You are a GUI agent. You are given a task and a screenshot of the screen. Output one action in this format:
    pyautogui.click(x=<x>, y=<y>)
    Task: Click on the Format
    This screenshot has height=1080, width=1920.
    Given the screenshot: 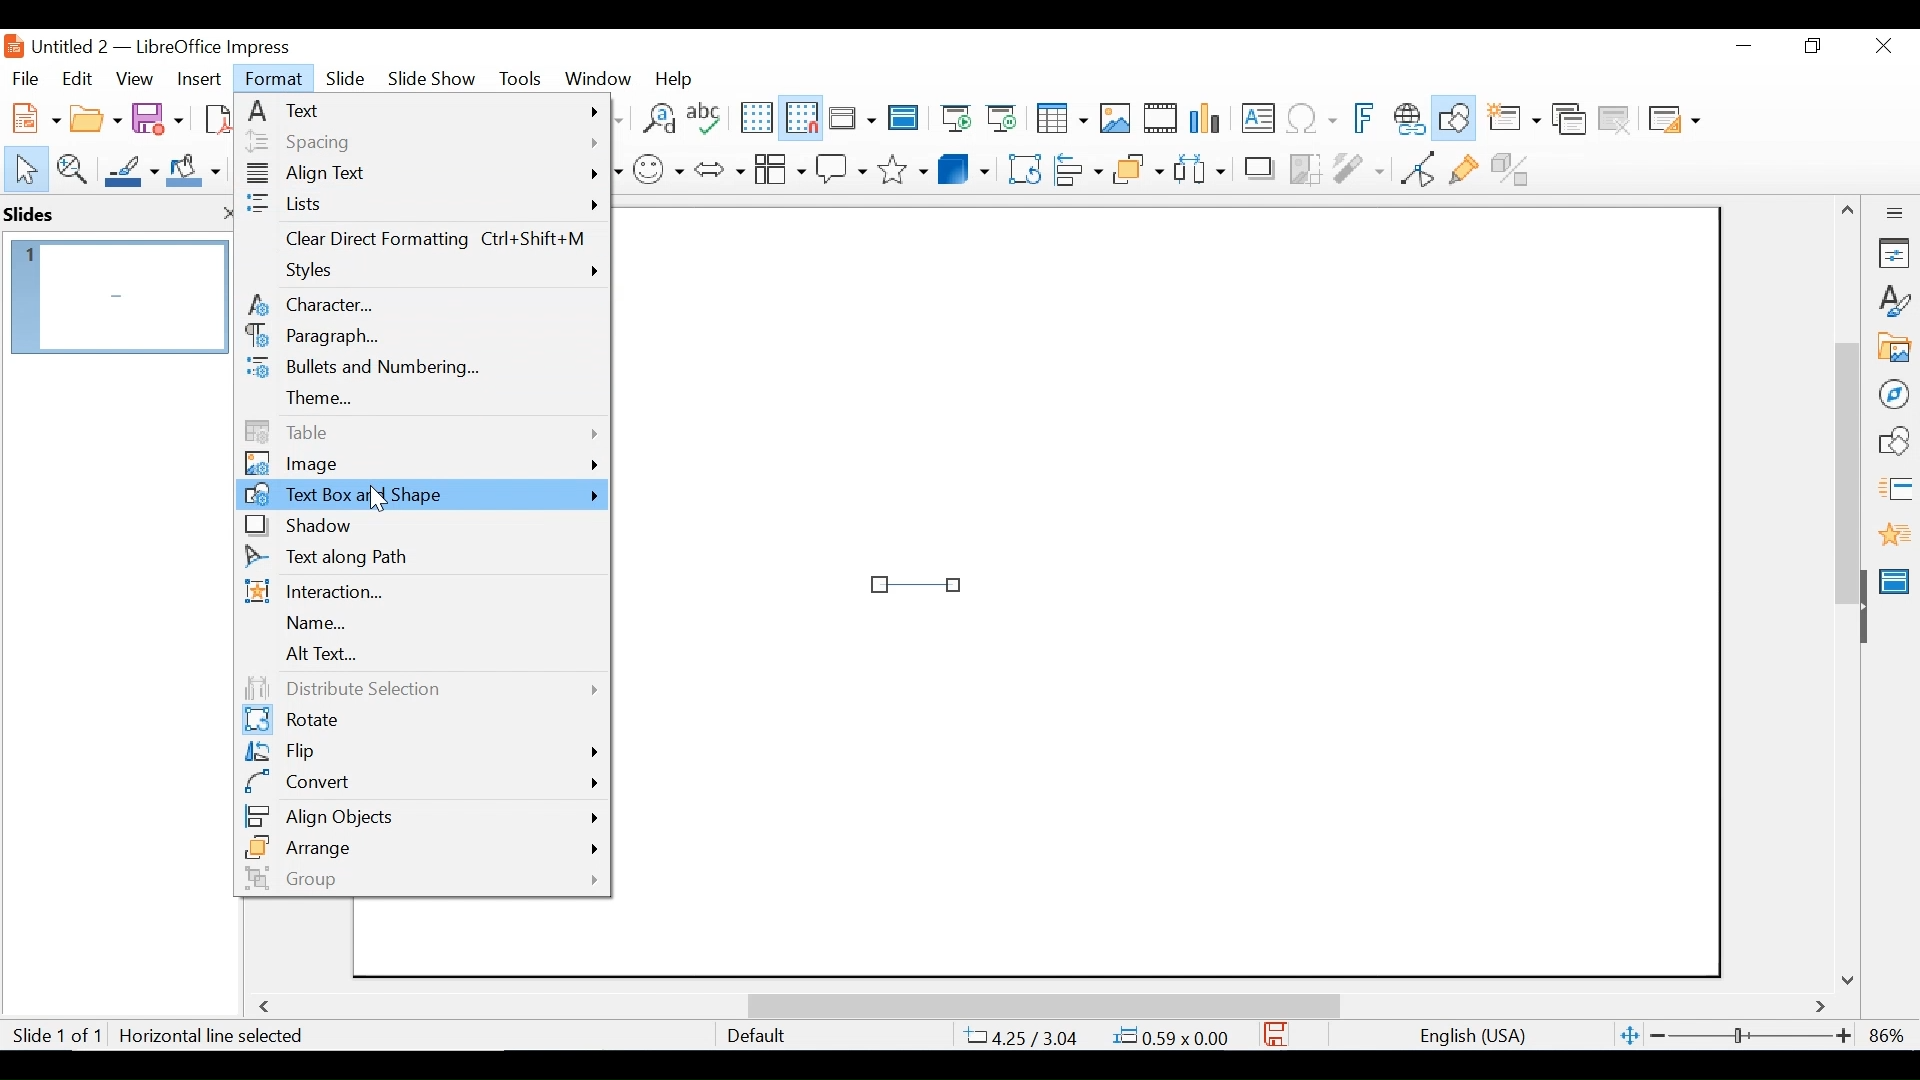 What is the action you would take?
    pyautogui.click(x=275, y=79)
    